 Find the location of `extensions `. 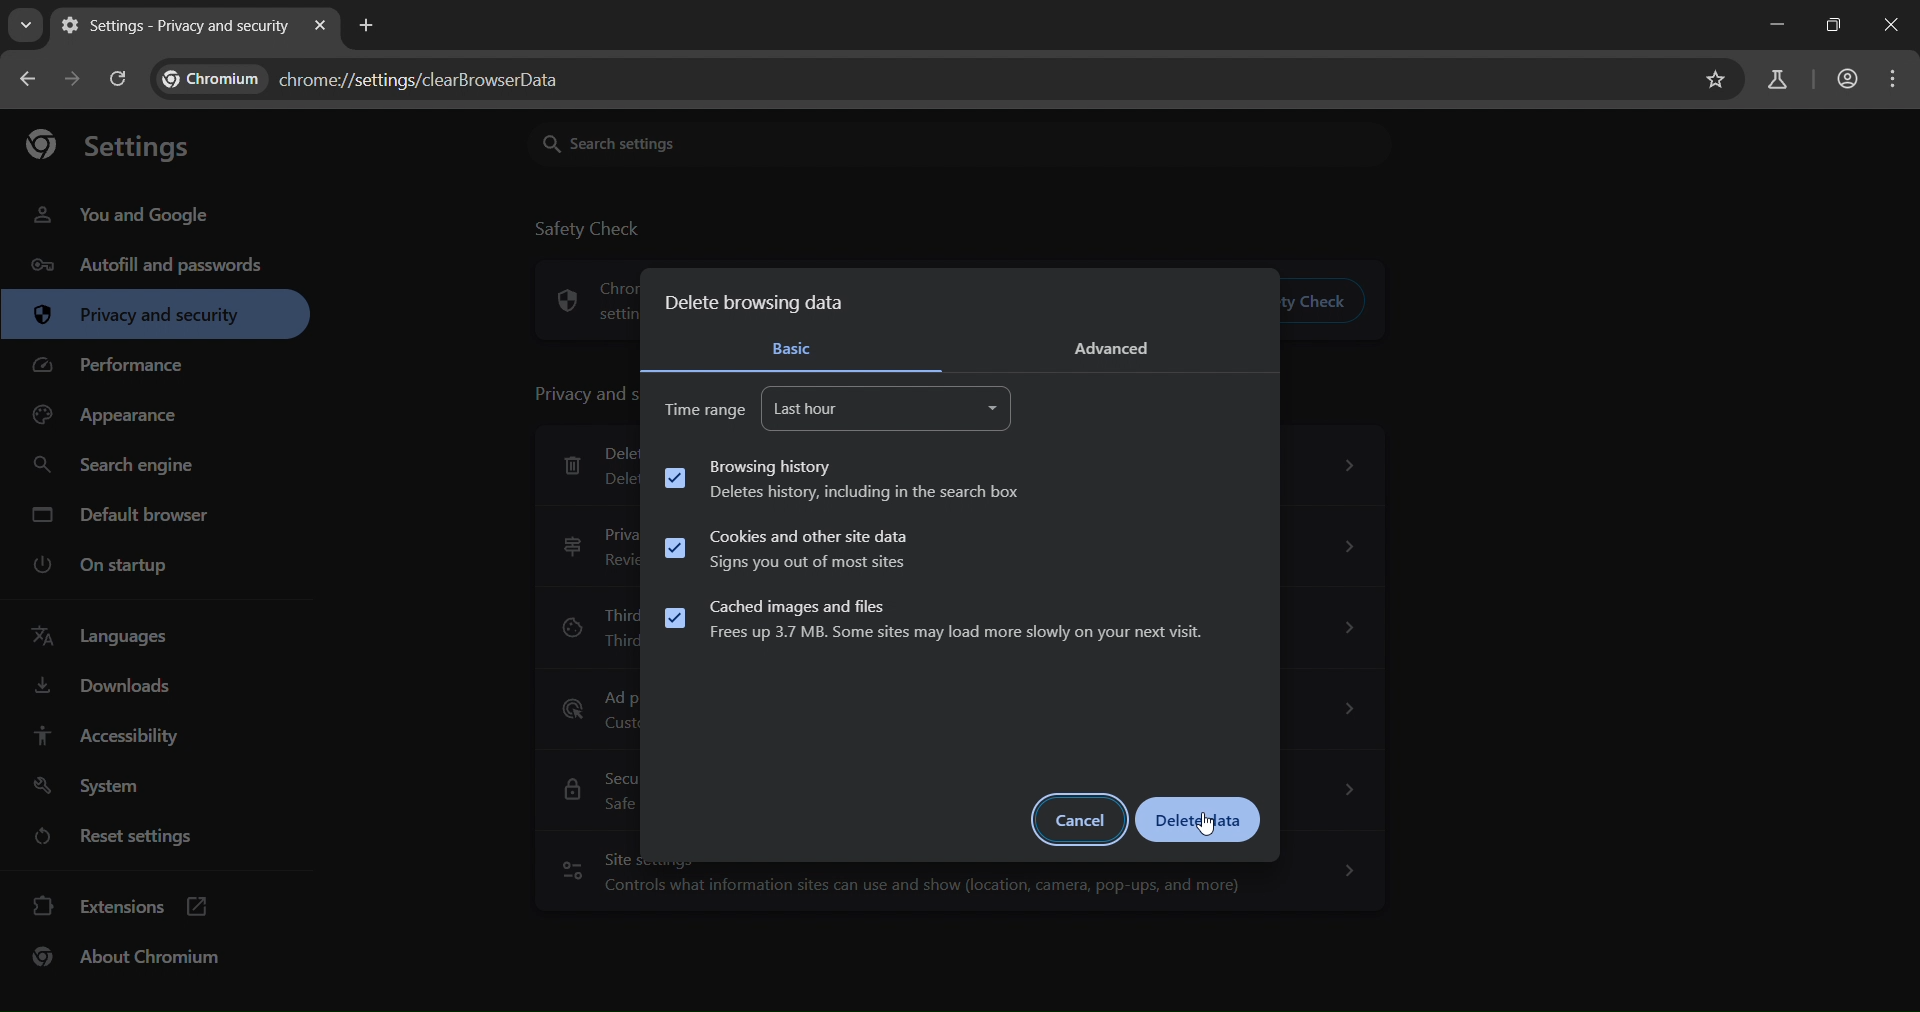

extensions  is located at coordinates (135, 909).